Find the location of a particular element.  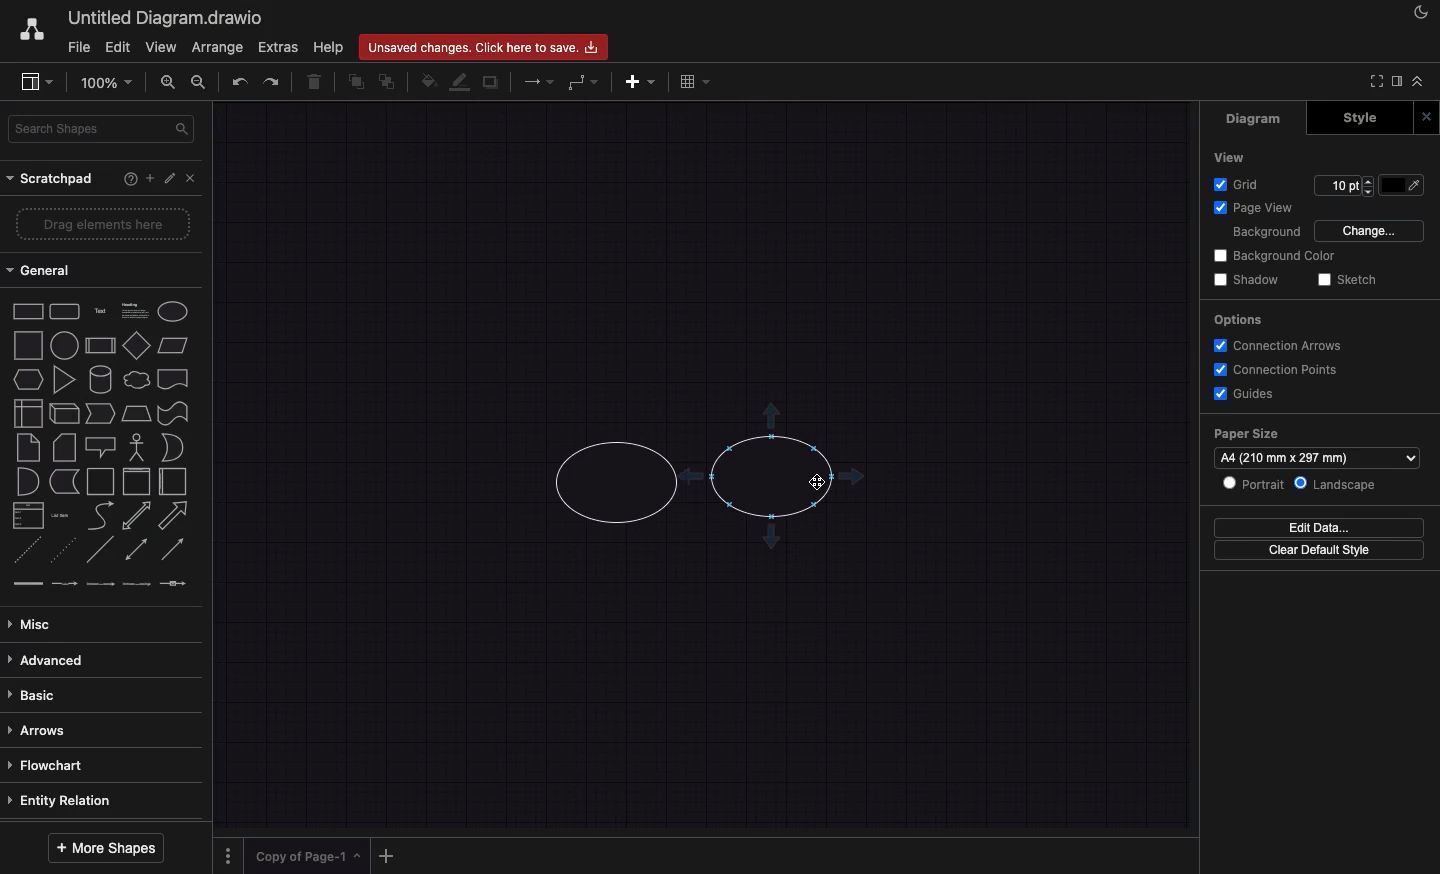

data storage is located at coordinates (63, 481).